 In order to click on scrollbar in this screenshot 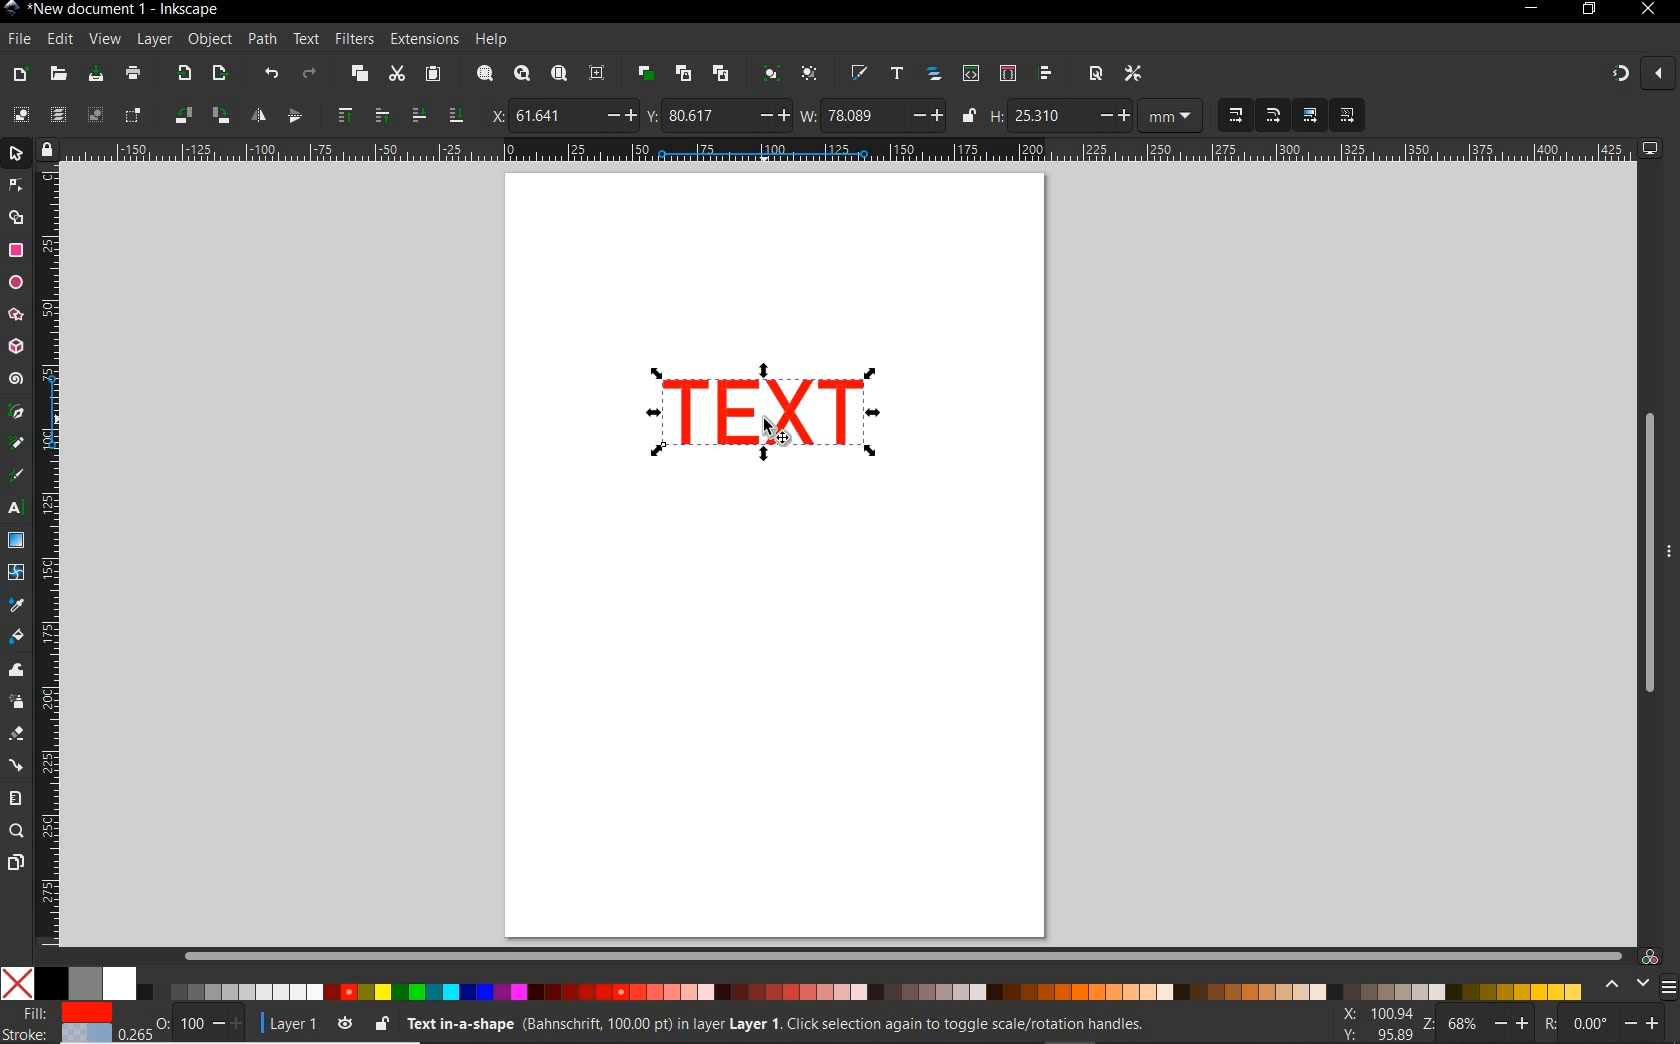, I will do `click(903, 955)`.